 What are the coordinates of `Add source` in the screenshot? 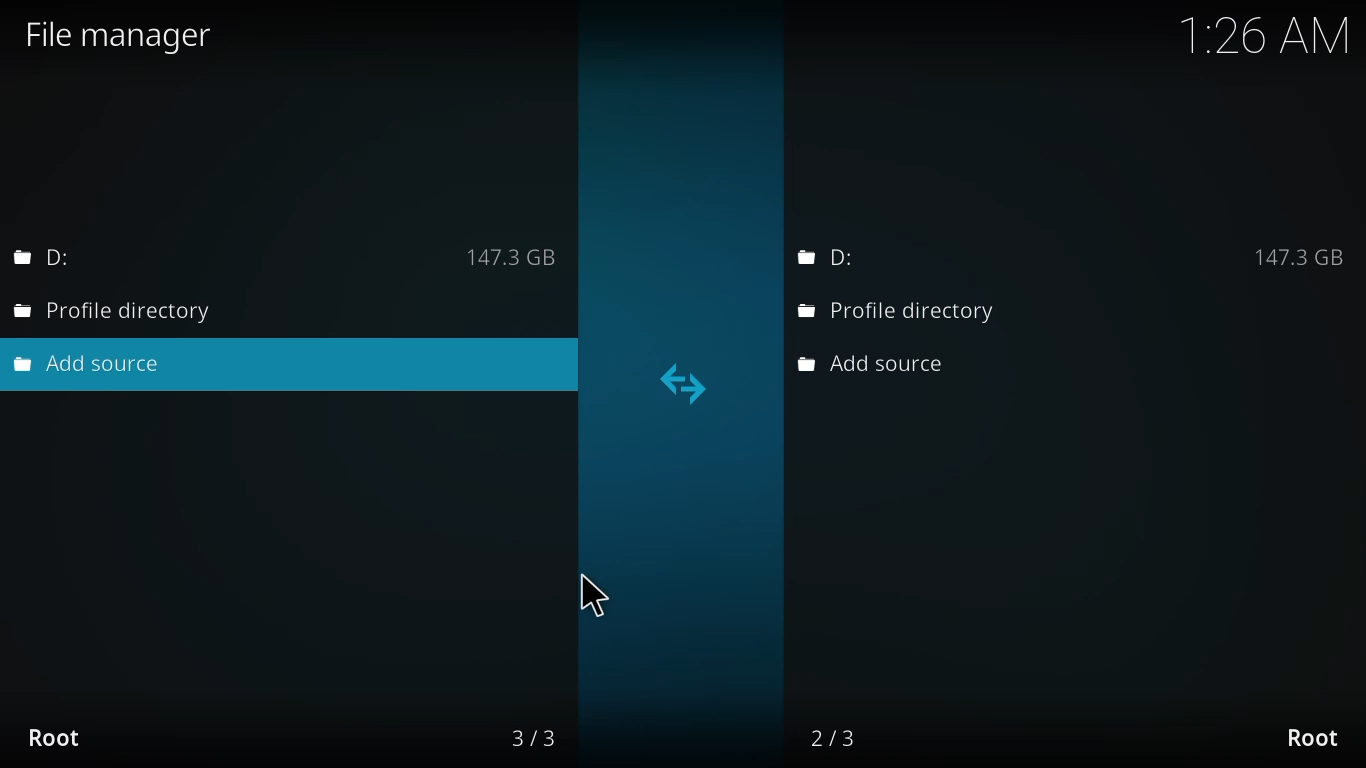 It's located at (95, 364).